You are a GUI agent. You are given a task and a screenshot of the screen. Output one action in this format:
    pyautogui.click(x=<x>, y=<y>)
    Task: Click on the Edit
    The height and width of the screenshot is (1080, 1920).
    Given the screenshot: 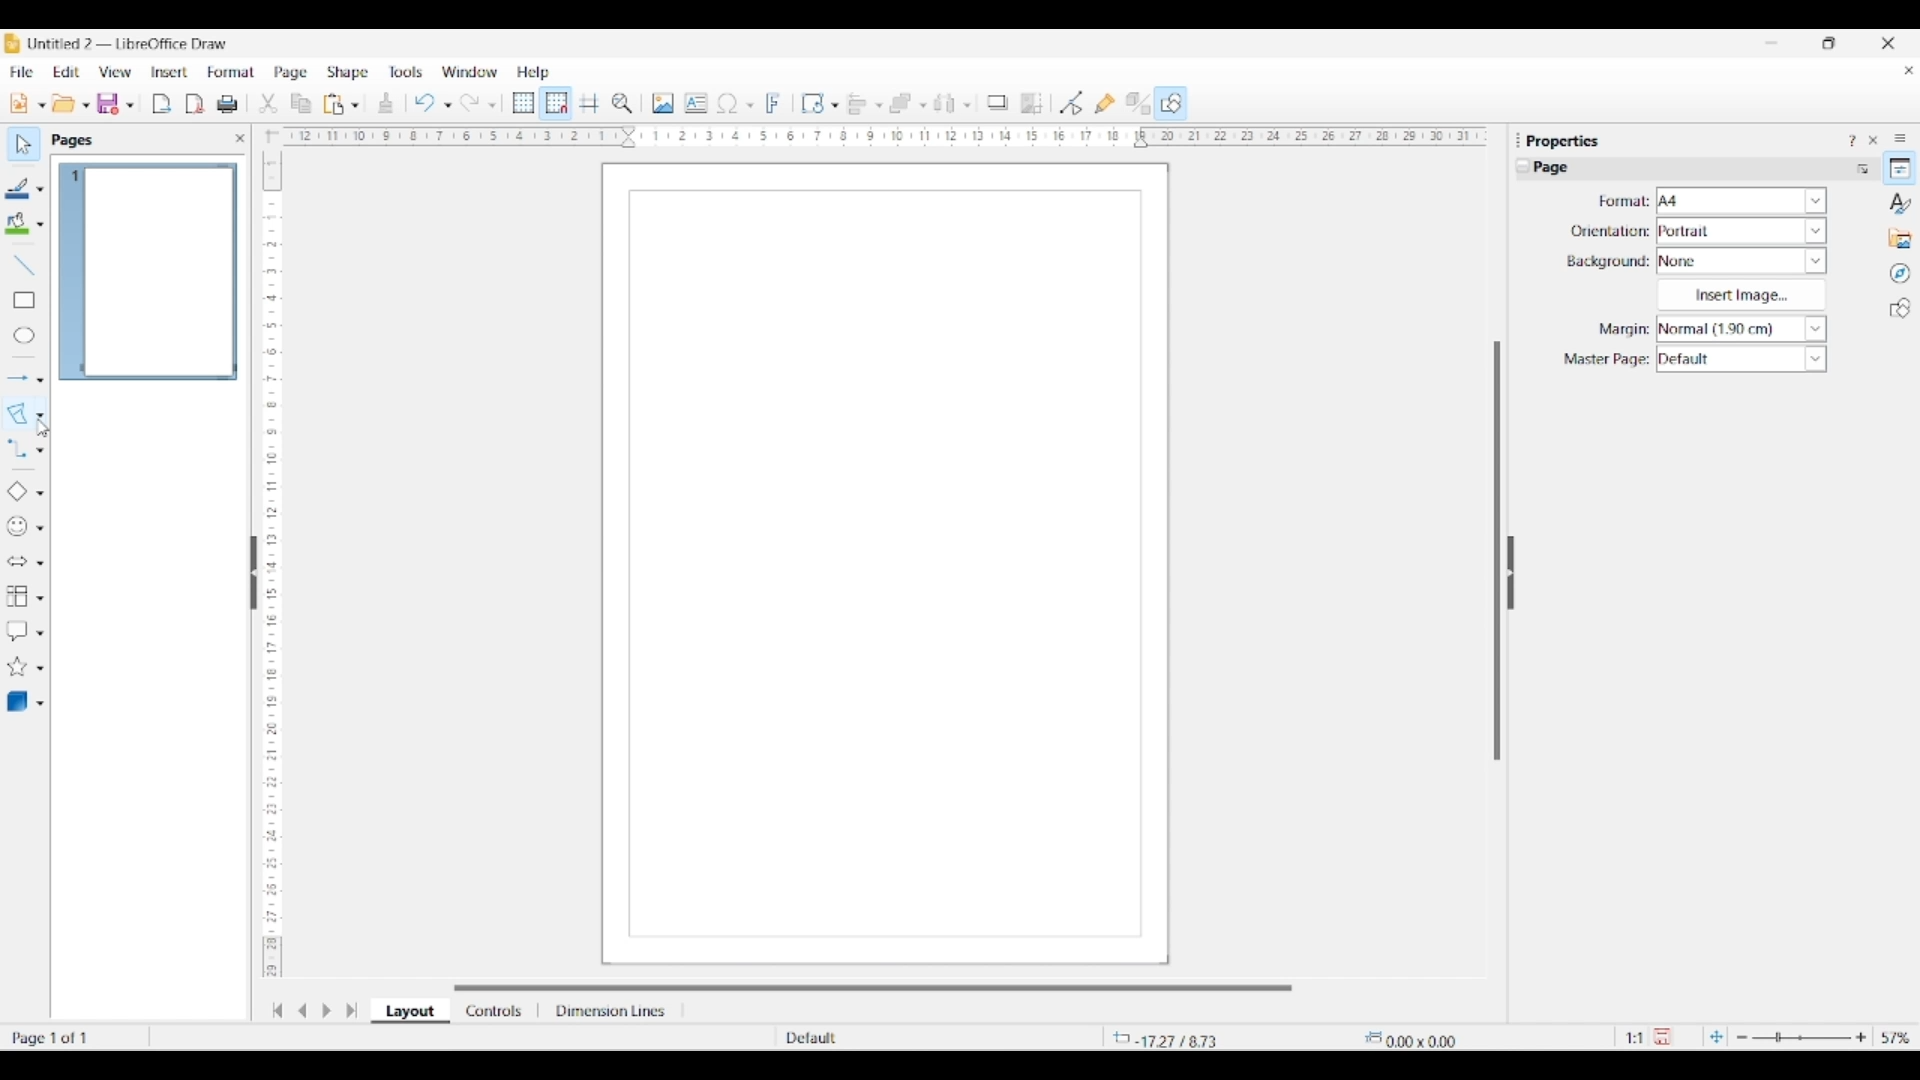 What is the action you would take?
    pyautogui.click(x=66, y=72)
    